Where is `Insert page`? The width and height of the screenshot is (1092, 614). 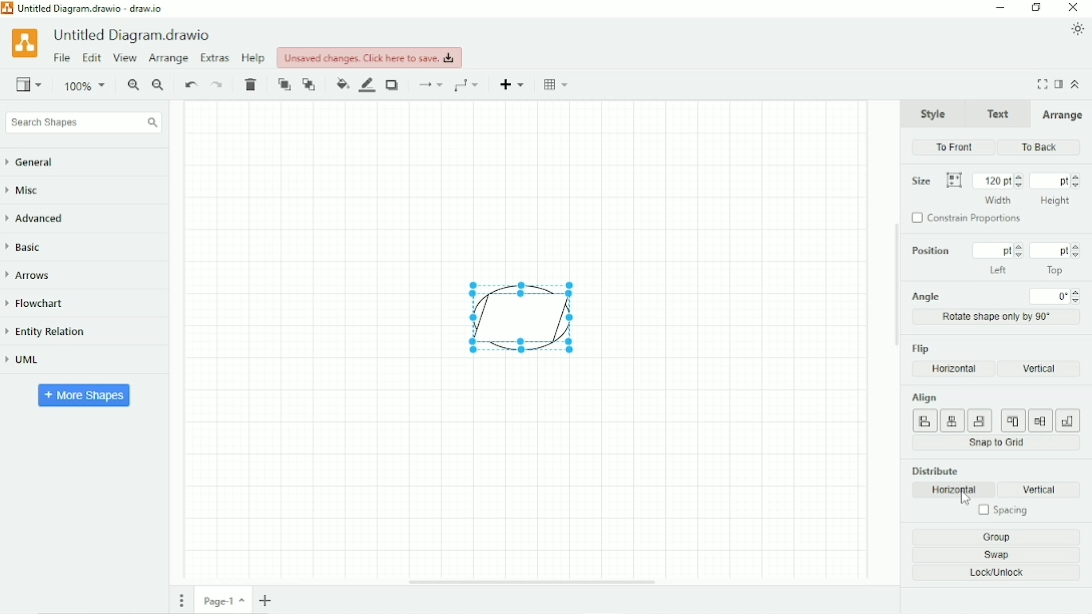 Insert page is located at coordinates (268, 600).